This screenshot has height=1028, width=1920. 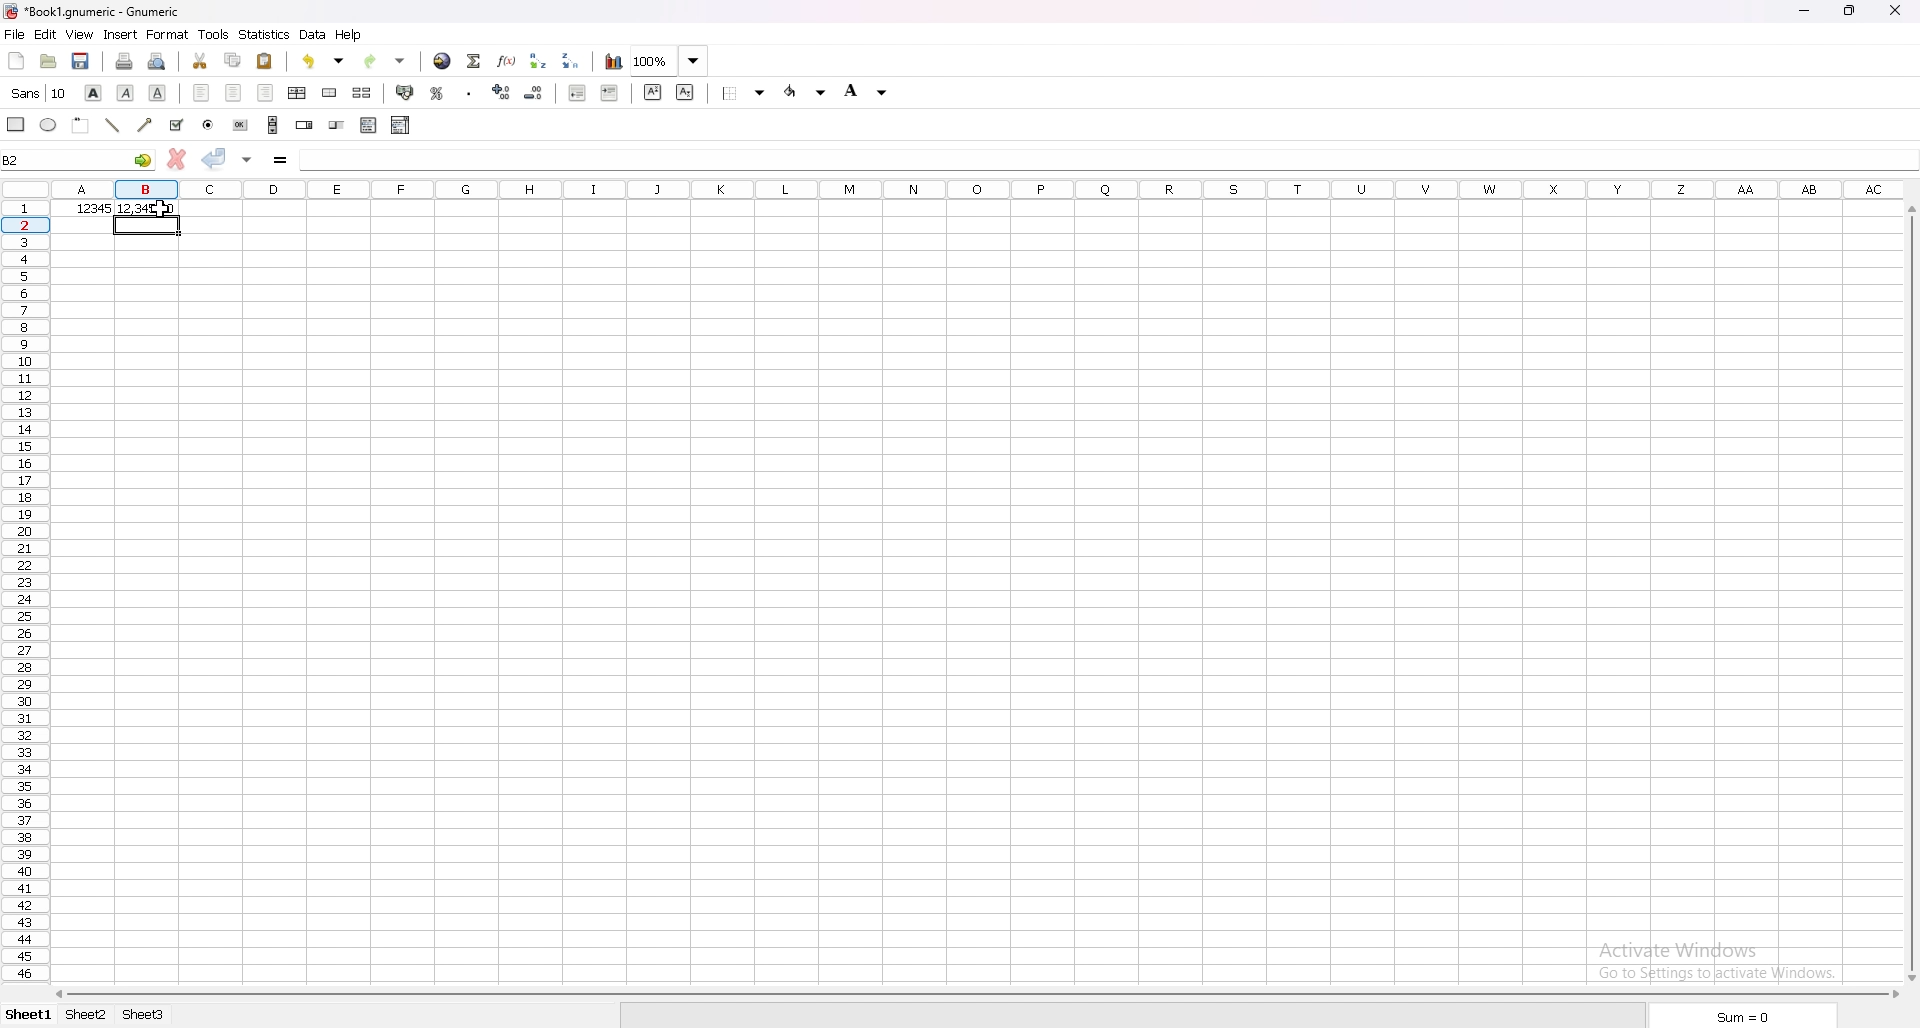 What do you see at coordinates (232, 61) in the screenshot?
I see `copy` at bounding box center [232, 61].